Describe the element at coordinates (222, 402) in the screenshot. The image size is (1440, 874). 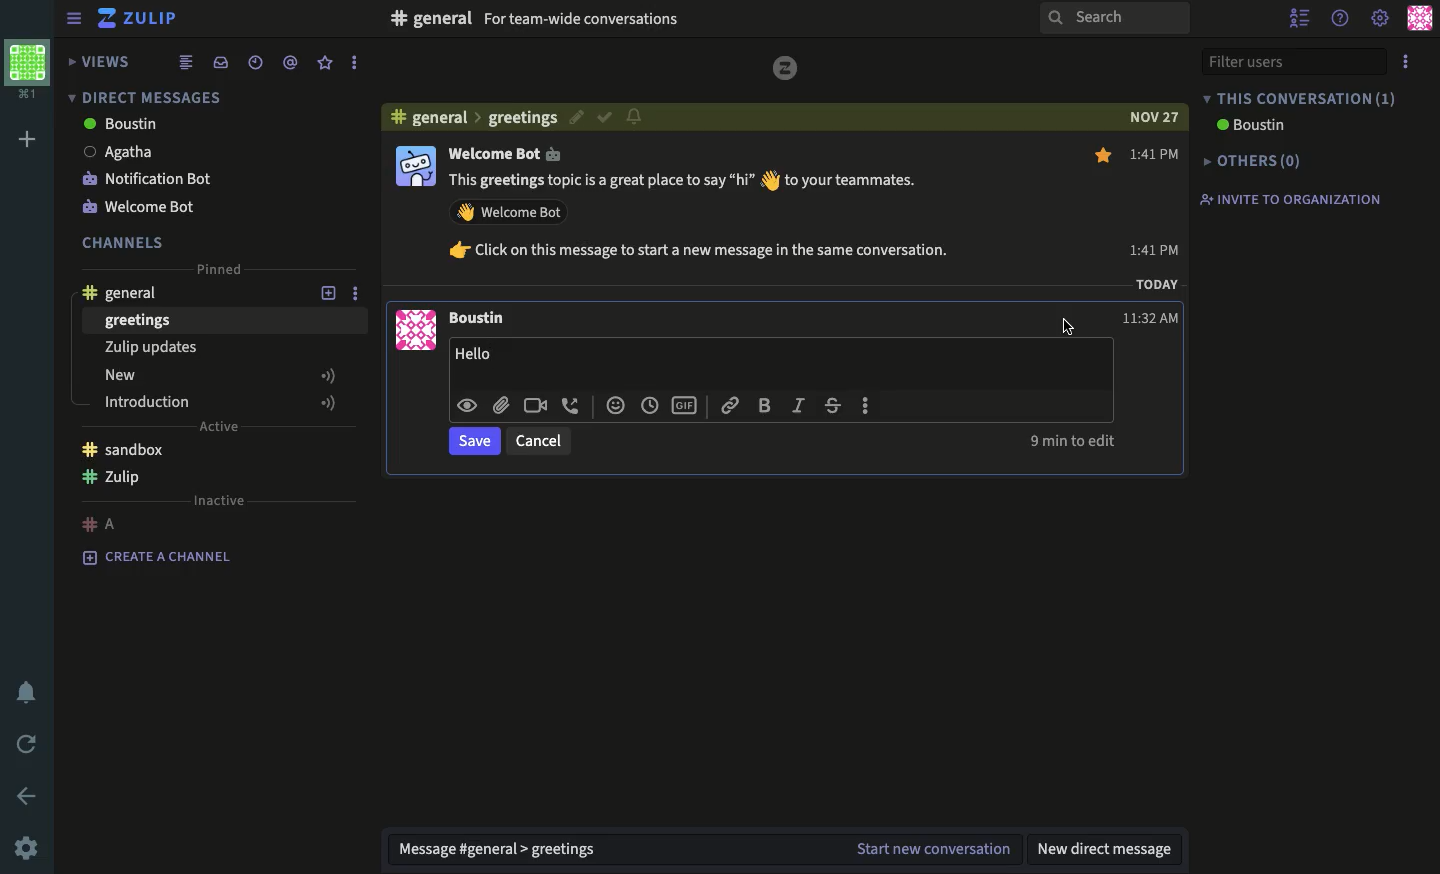
I see `introduction` at that location.